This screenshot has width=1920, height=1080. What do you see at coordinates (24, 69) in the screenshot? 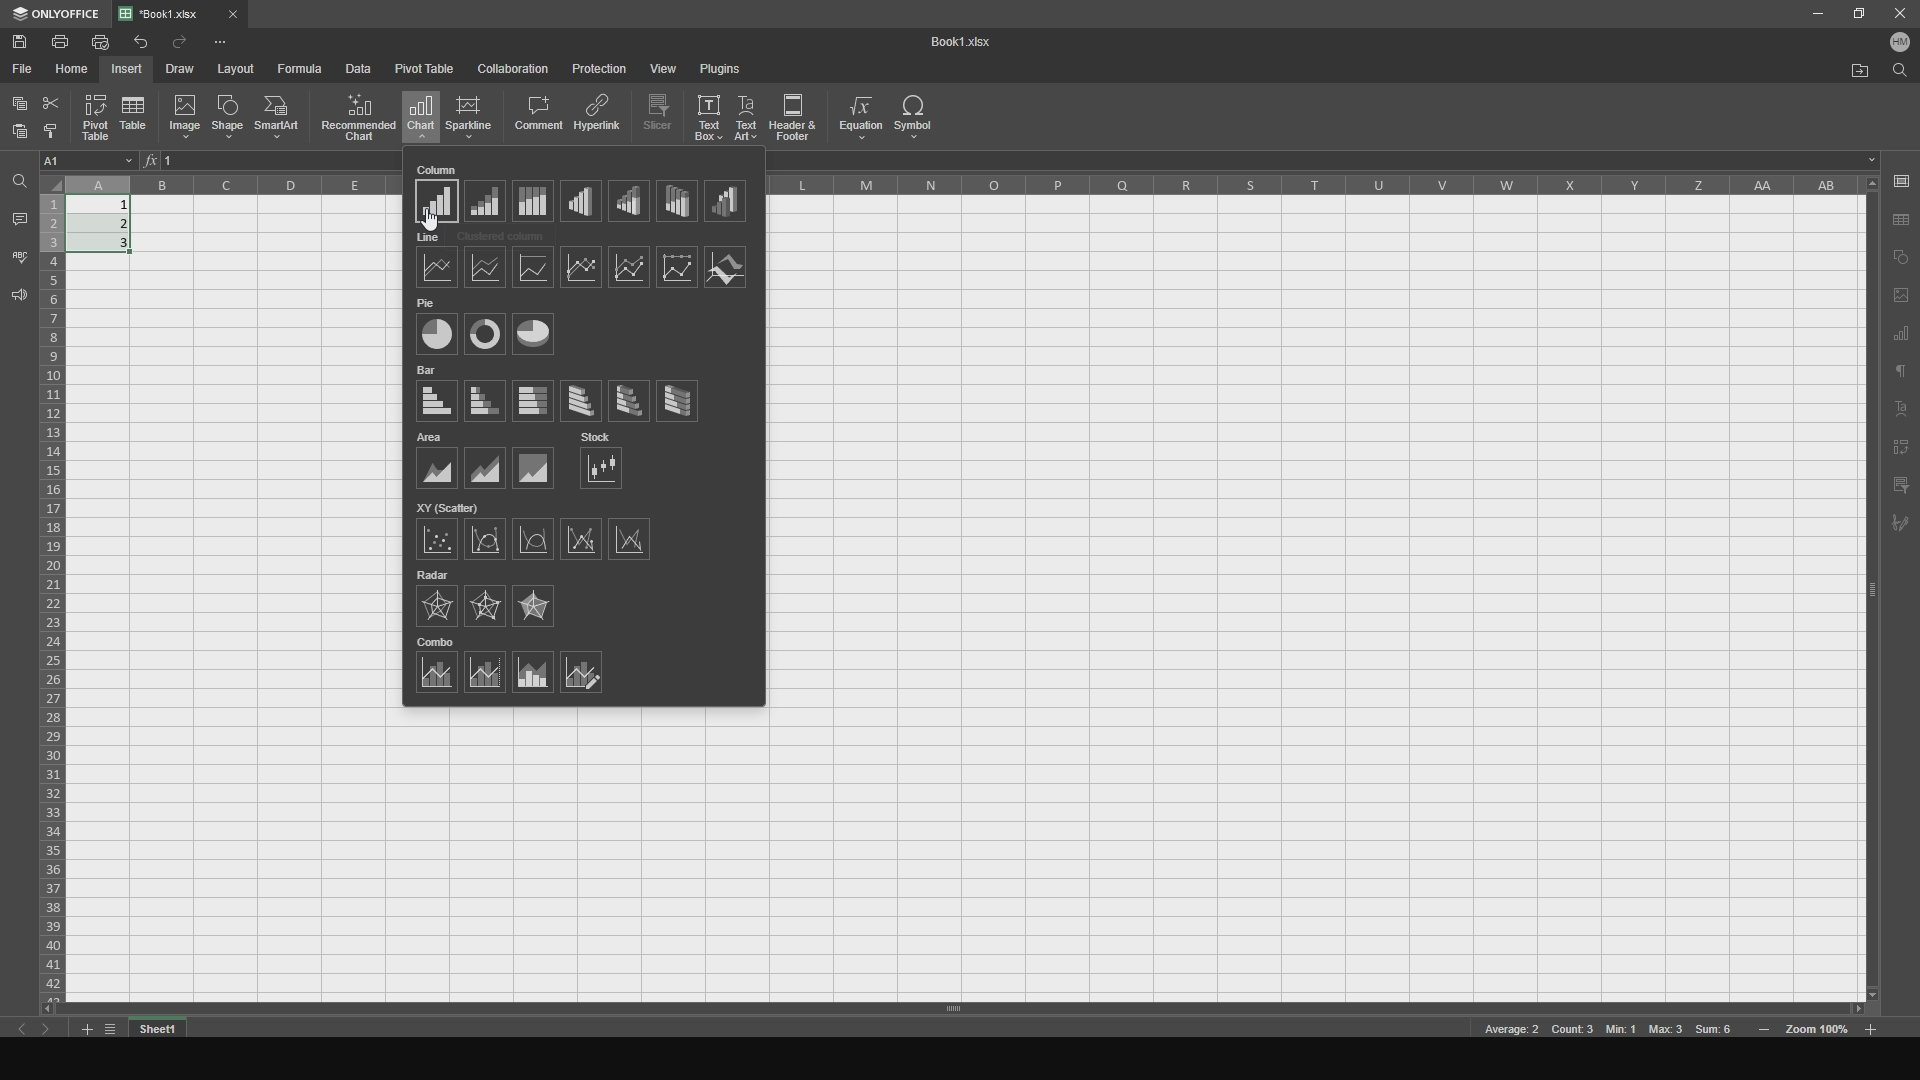
I see `file` at bounding box center [24, 69].